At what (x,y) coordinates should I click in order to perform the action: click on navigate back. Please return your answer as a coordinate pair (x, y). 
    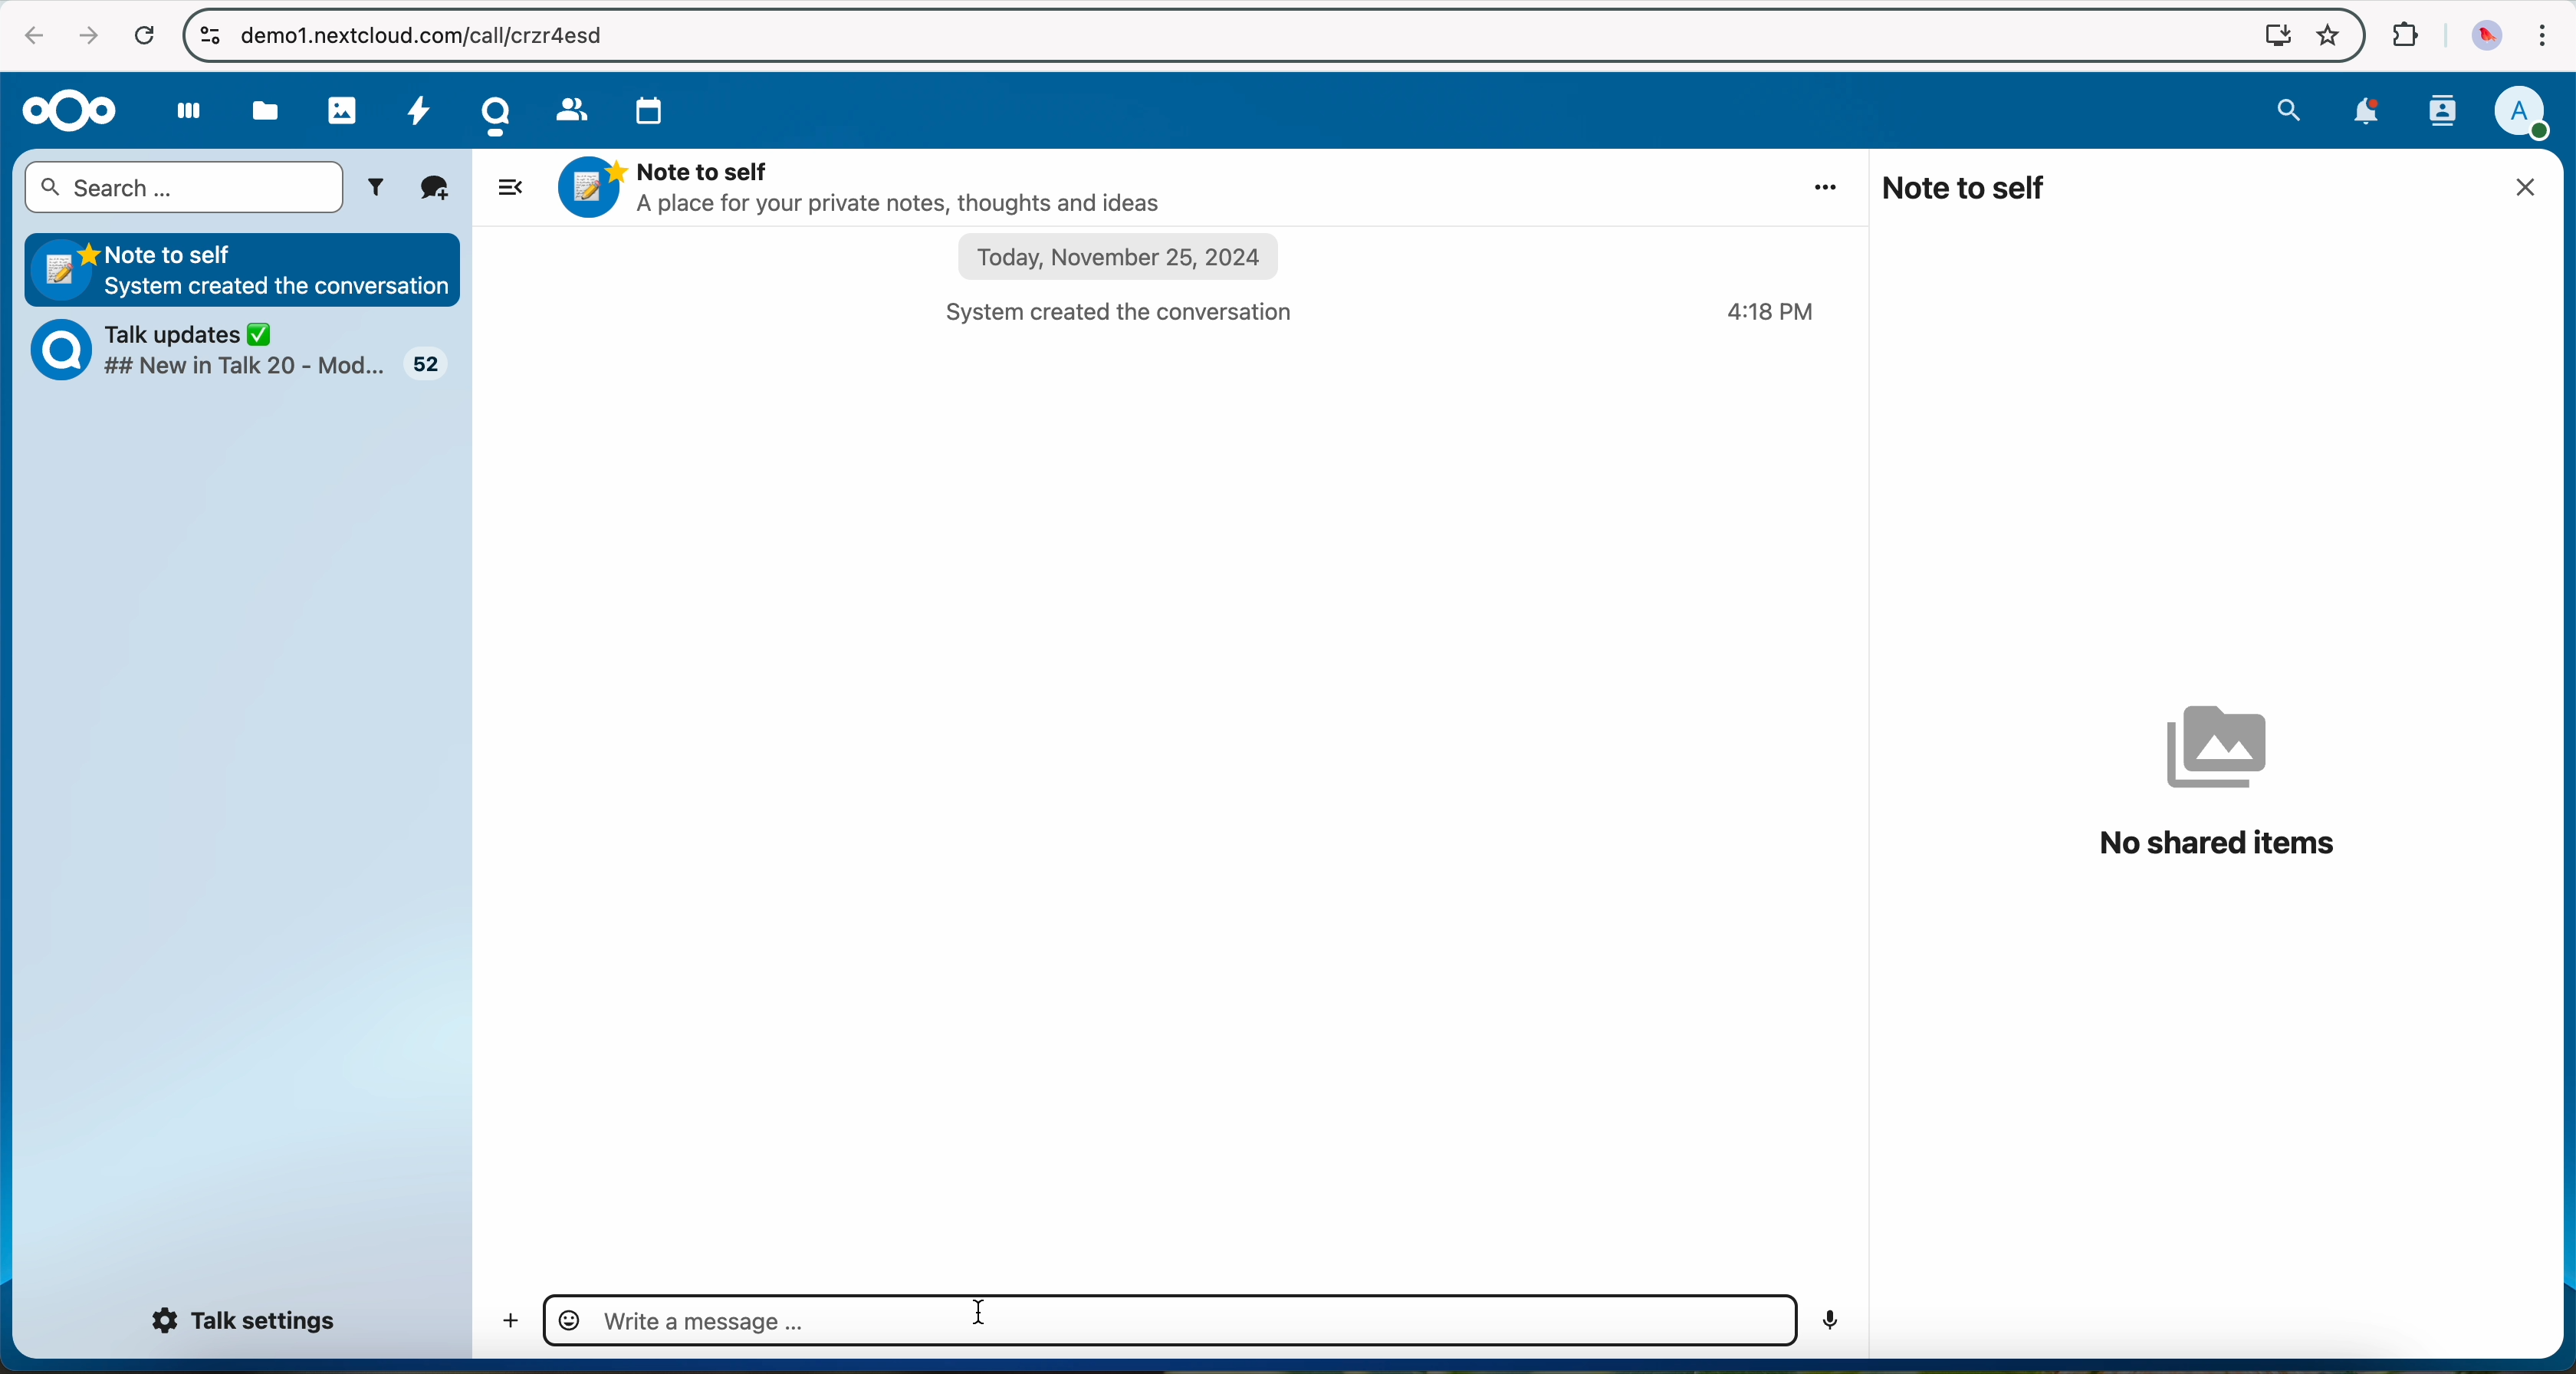
    Looking at the image, I should click on (27, 36).